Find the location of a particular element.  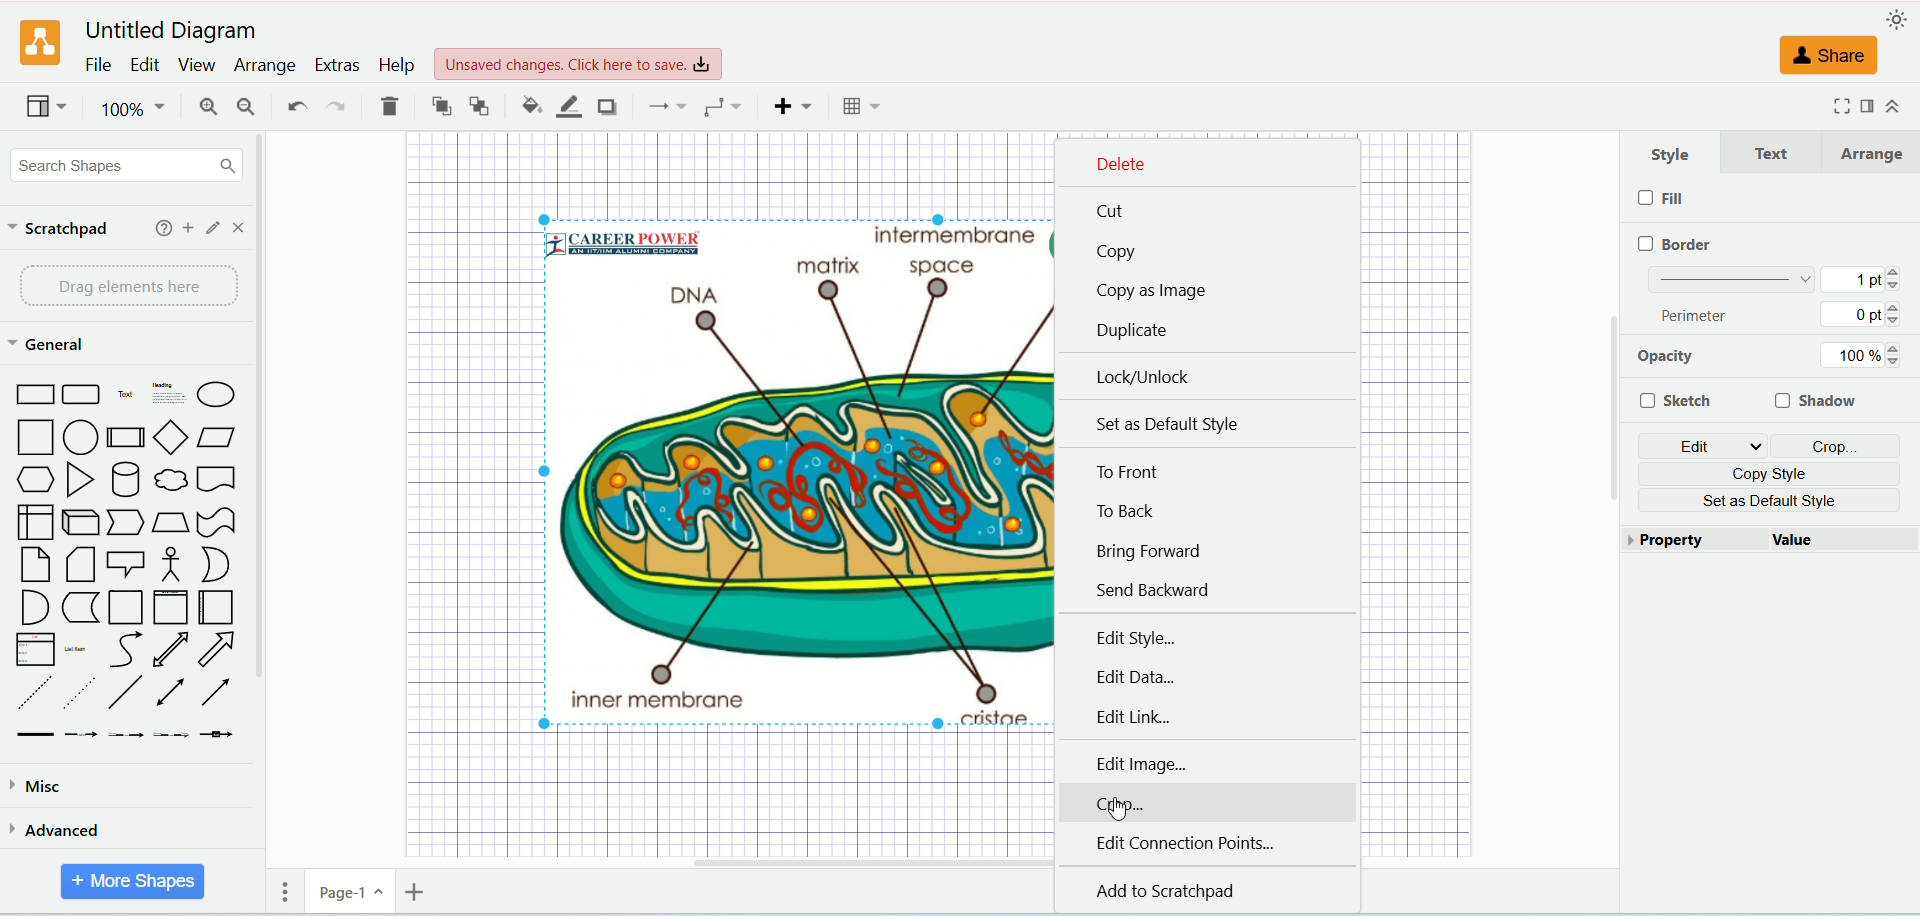

shadow is located at coordinates (1816, 402).